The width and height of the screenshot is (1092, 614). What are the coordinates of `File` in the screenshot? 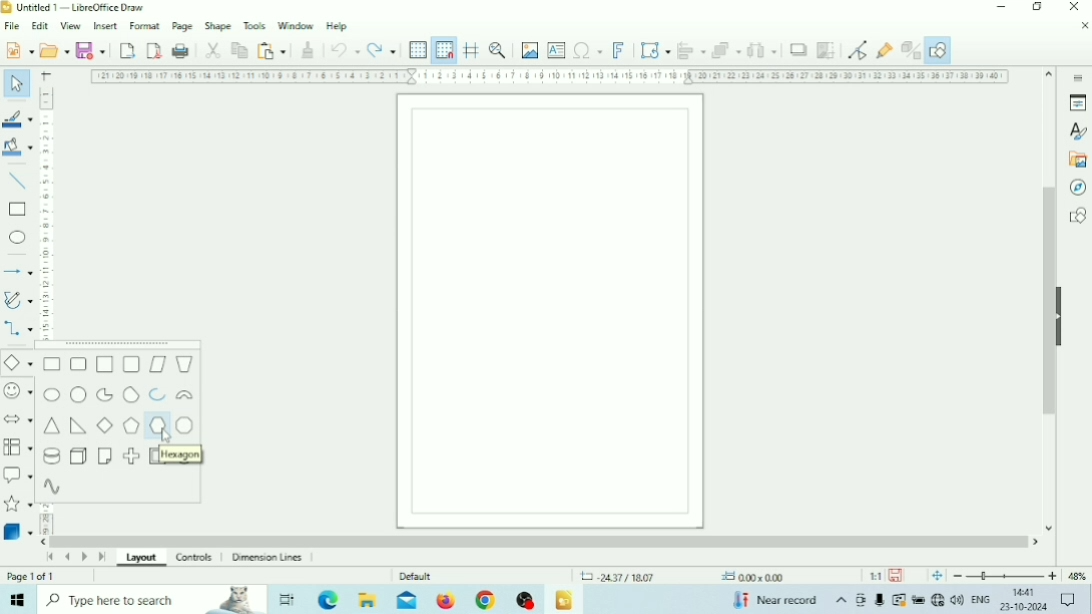 It's located at (13, 26).